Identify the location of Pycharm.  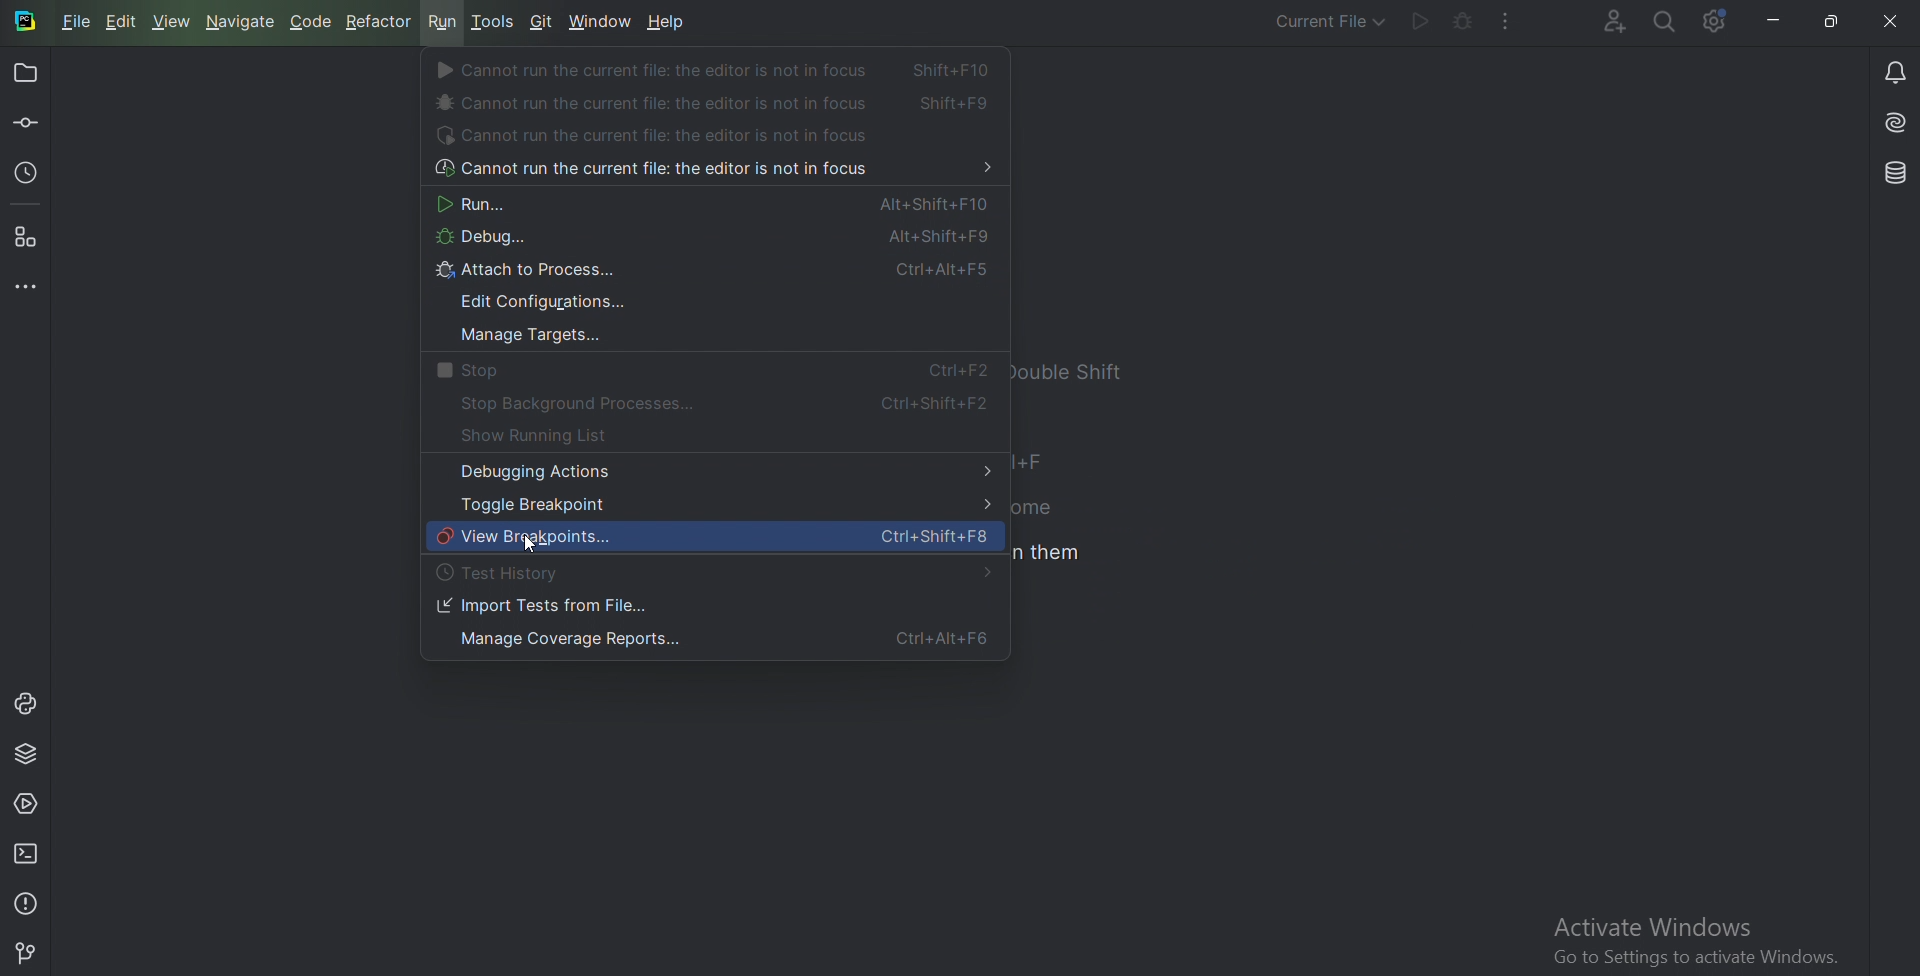
(26, 23).